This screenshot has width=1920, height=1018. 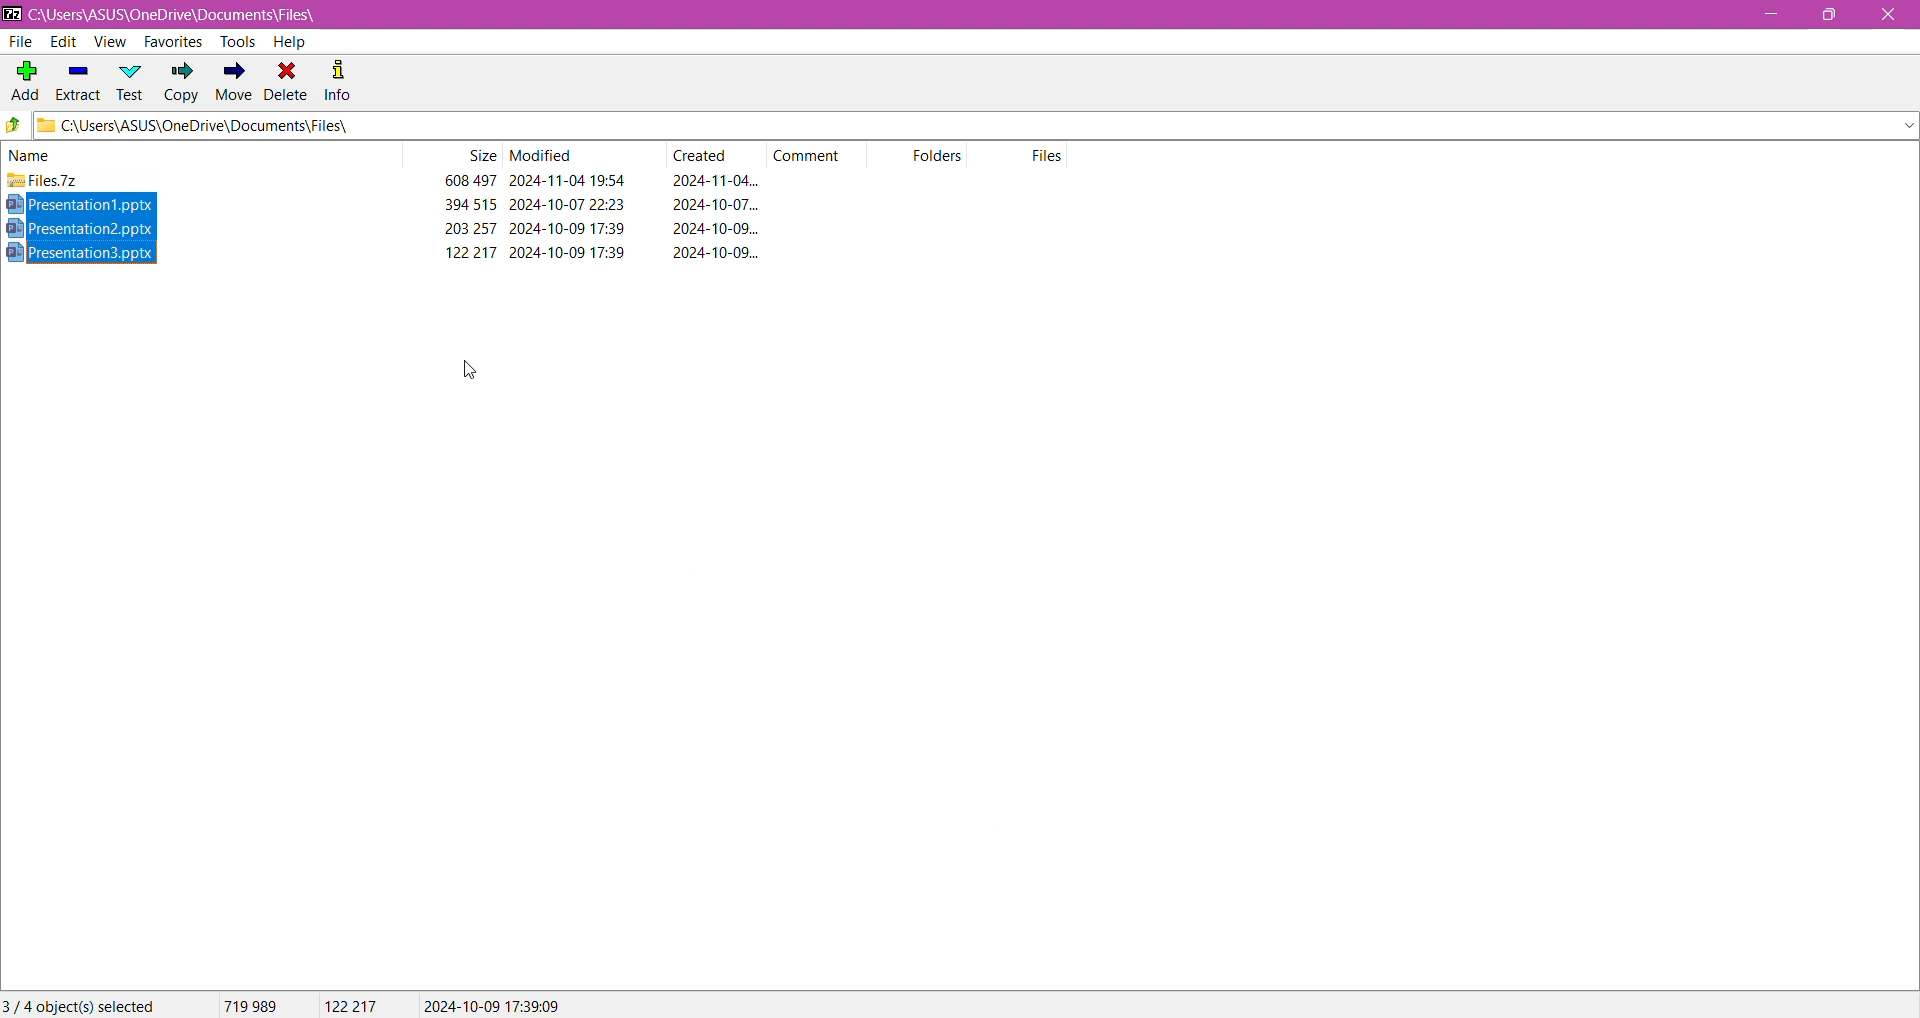 What do you see at coordinates (181, 84) in the screenshot?
I see `Copy` at bounding box center [181, 84].